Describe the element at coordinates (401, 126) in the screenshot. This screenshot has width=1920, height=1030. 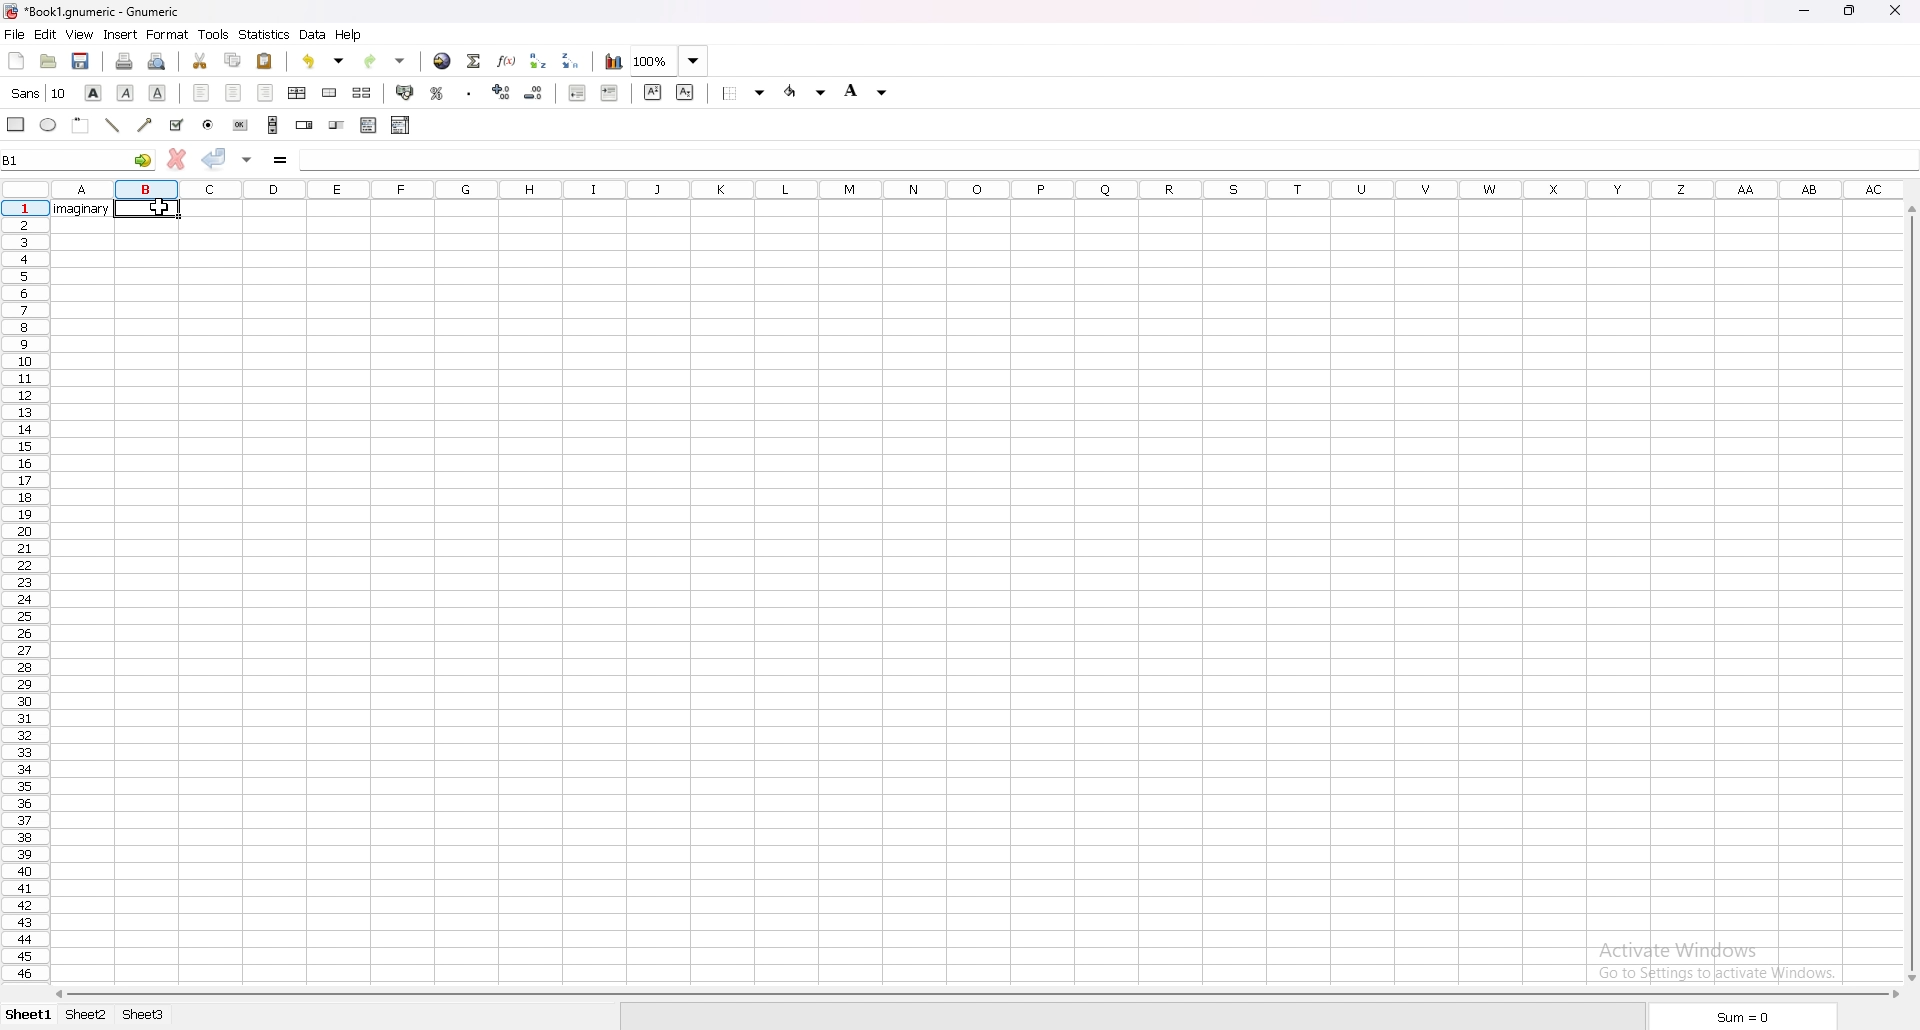
I see `combo box` at that location.